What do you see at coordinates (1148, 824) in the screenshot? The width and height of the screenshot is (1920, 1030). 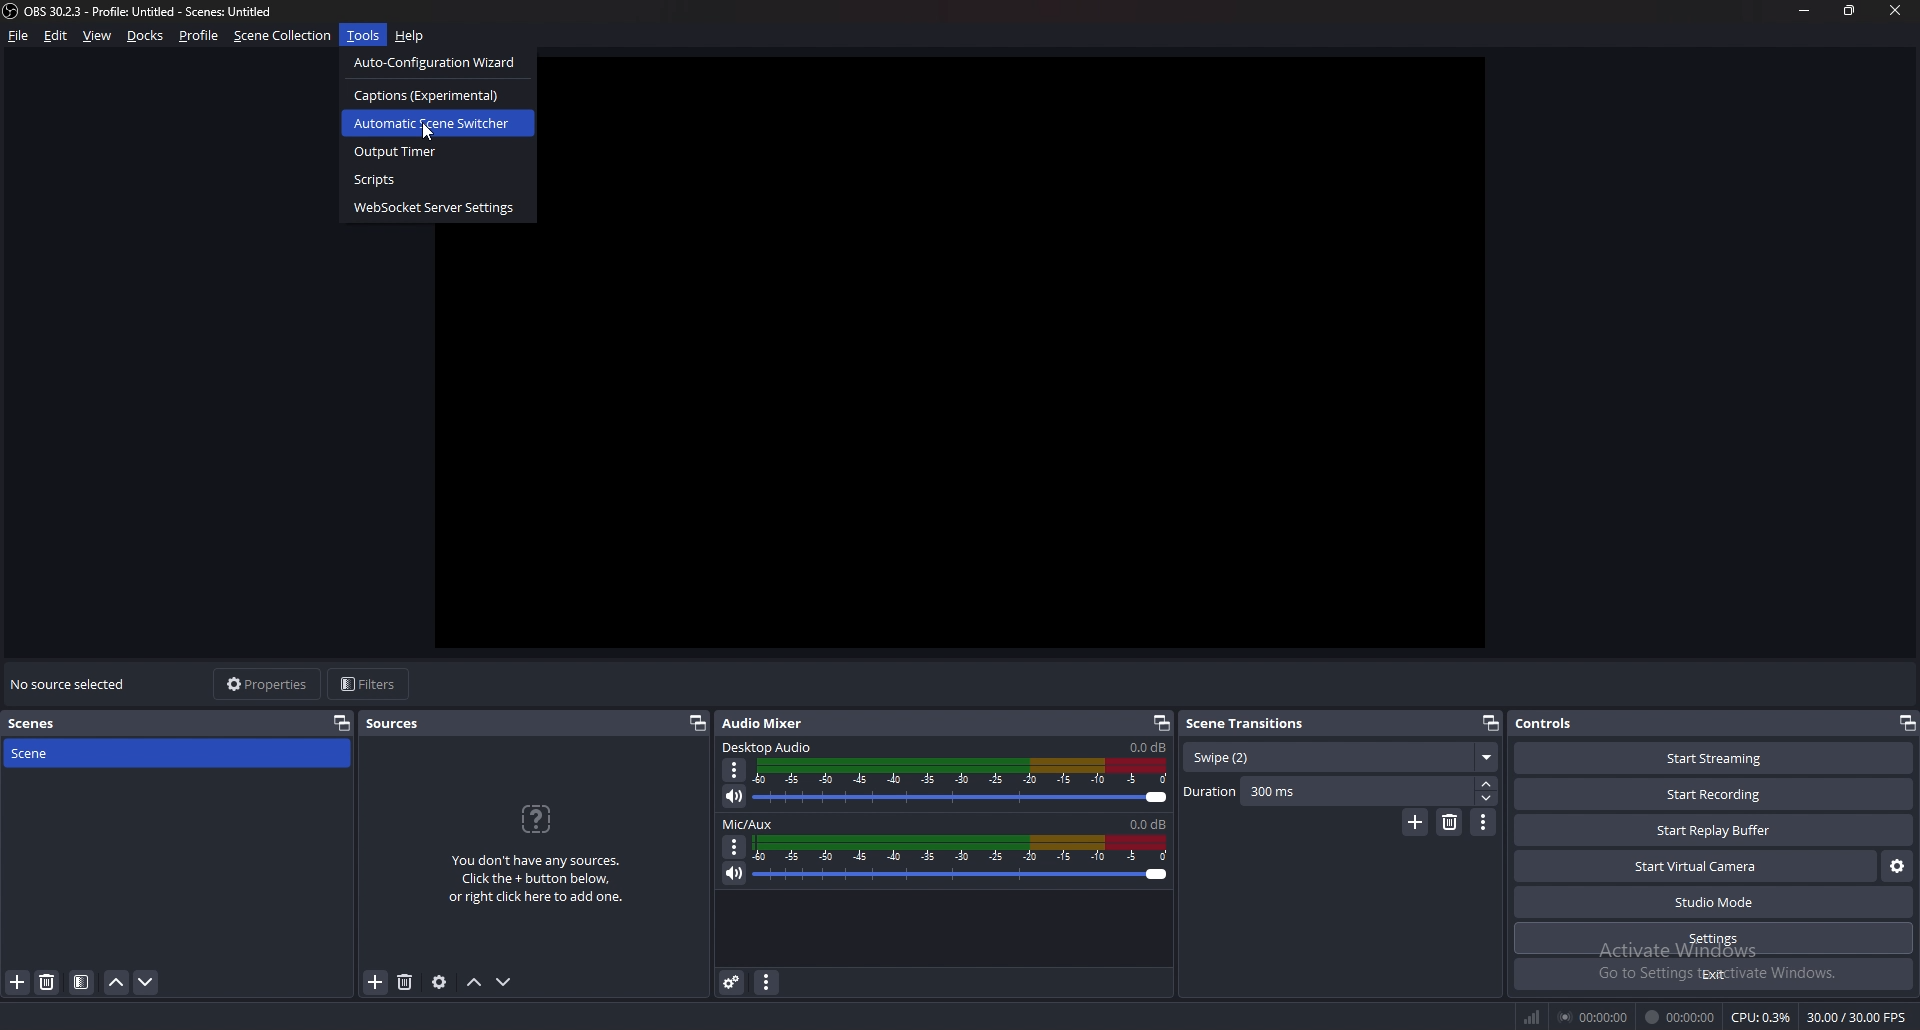 I see `volume level` at bounding box center [1148, 824].